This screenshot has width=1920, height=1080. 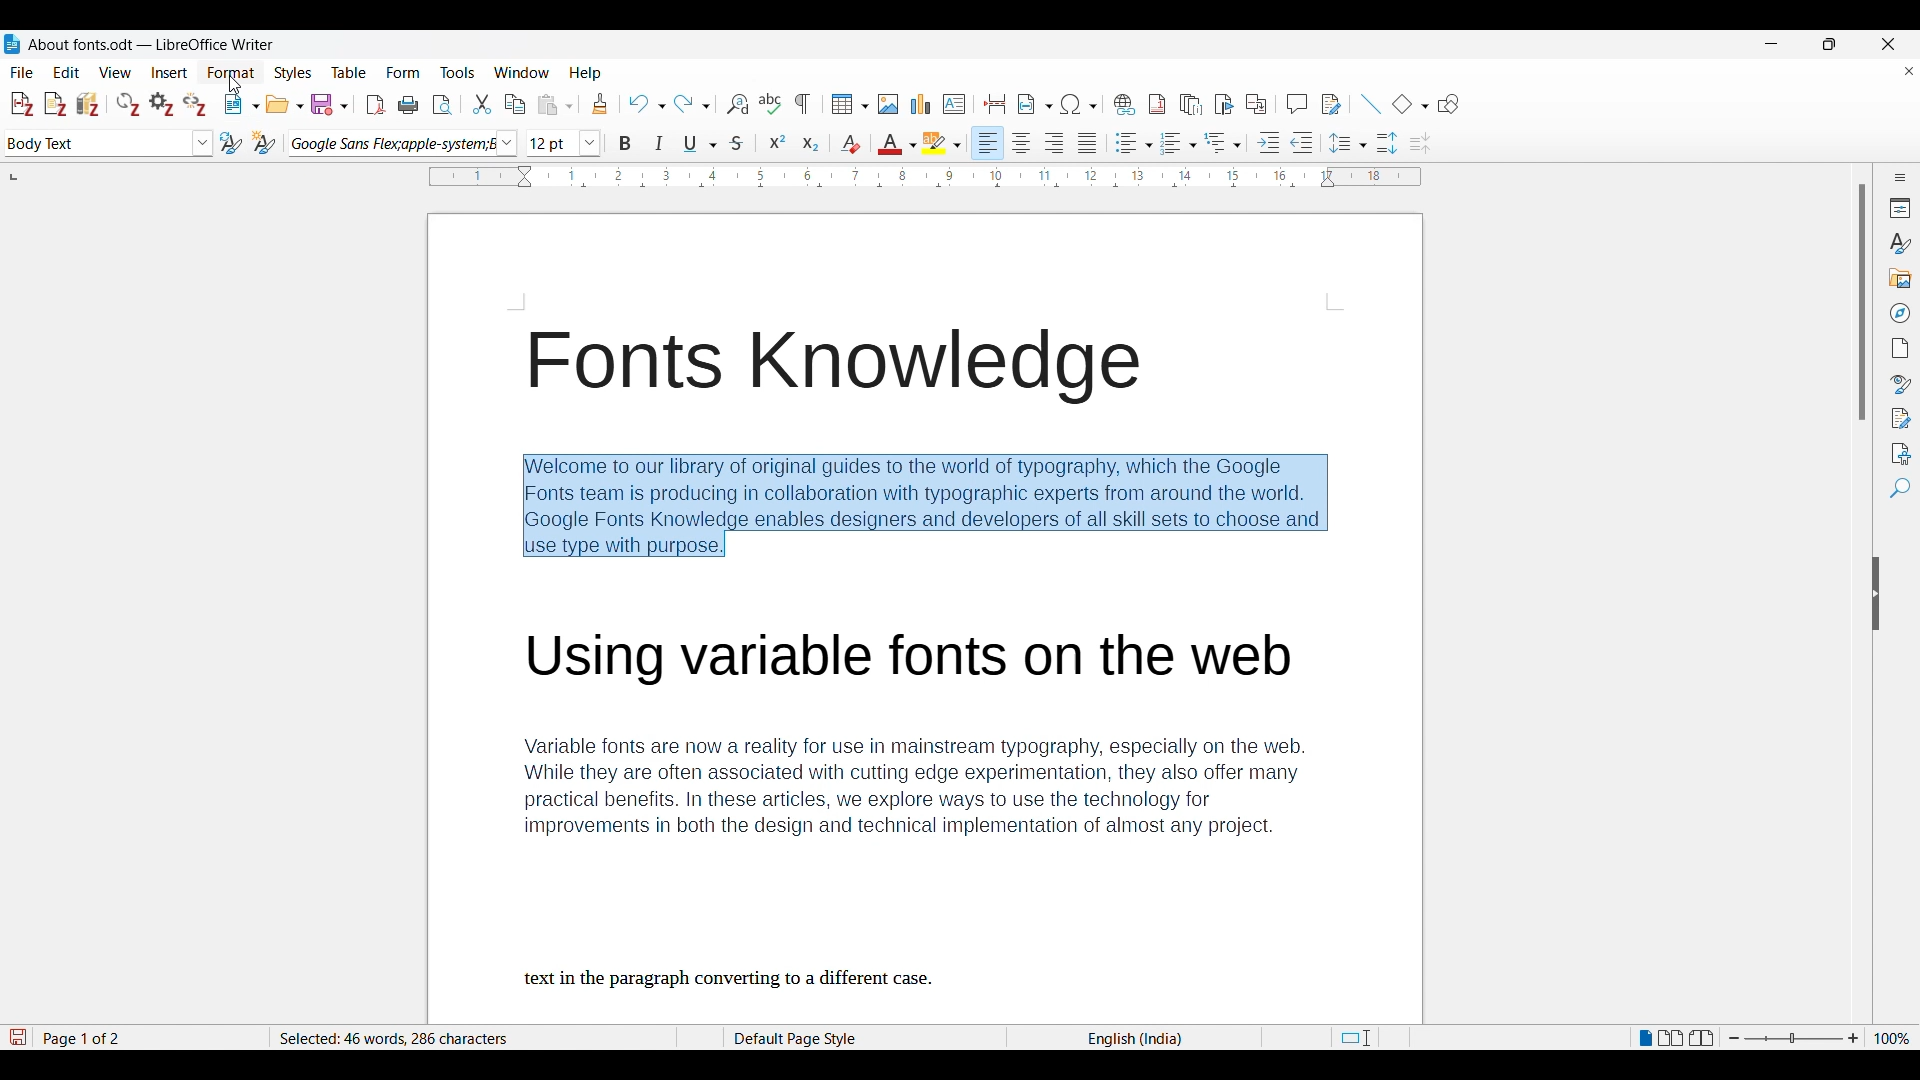 What do you see at coordinates (1701, 1037) in the screenshot?
I see `Book view` at bounding box center [1701, 1037].